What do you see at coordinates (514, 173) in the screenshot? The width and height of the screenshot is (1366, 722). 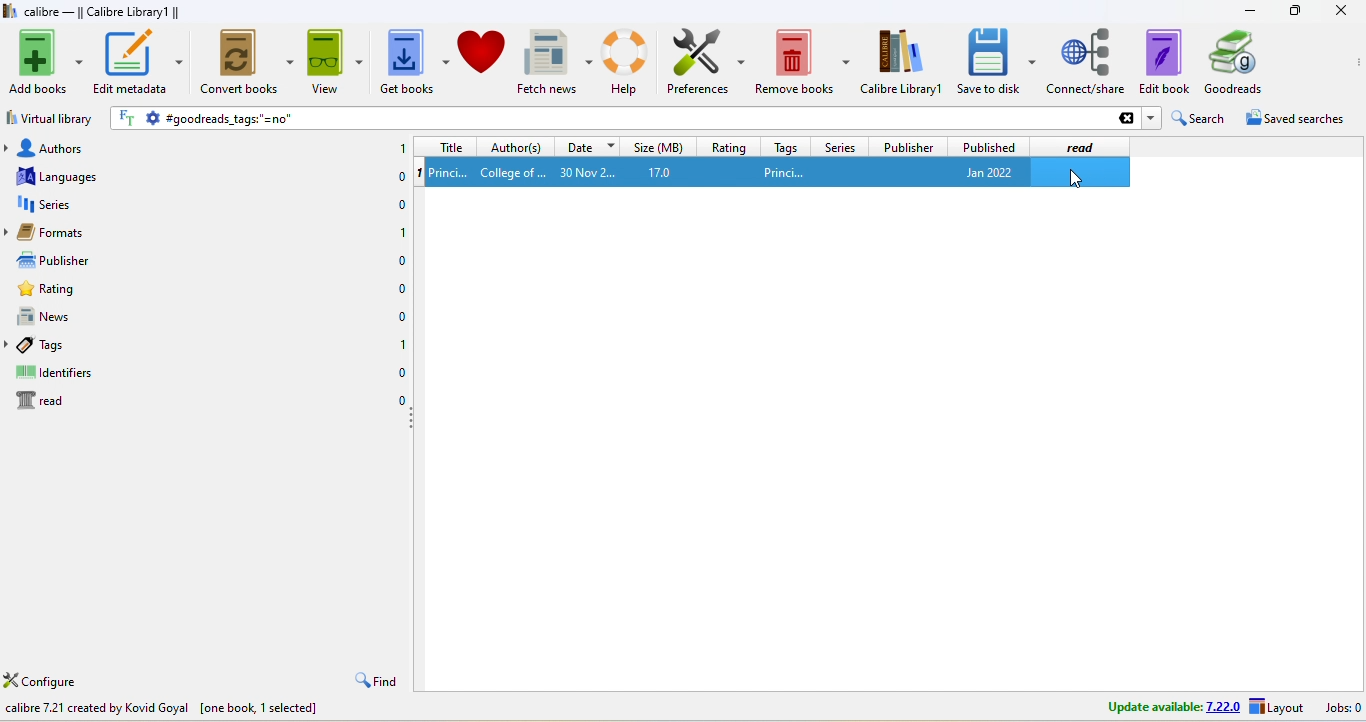 I see `college of` at bounding box center [514, 173].